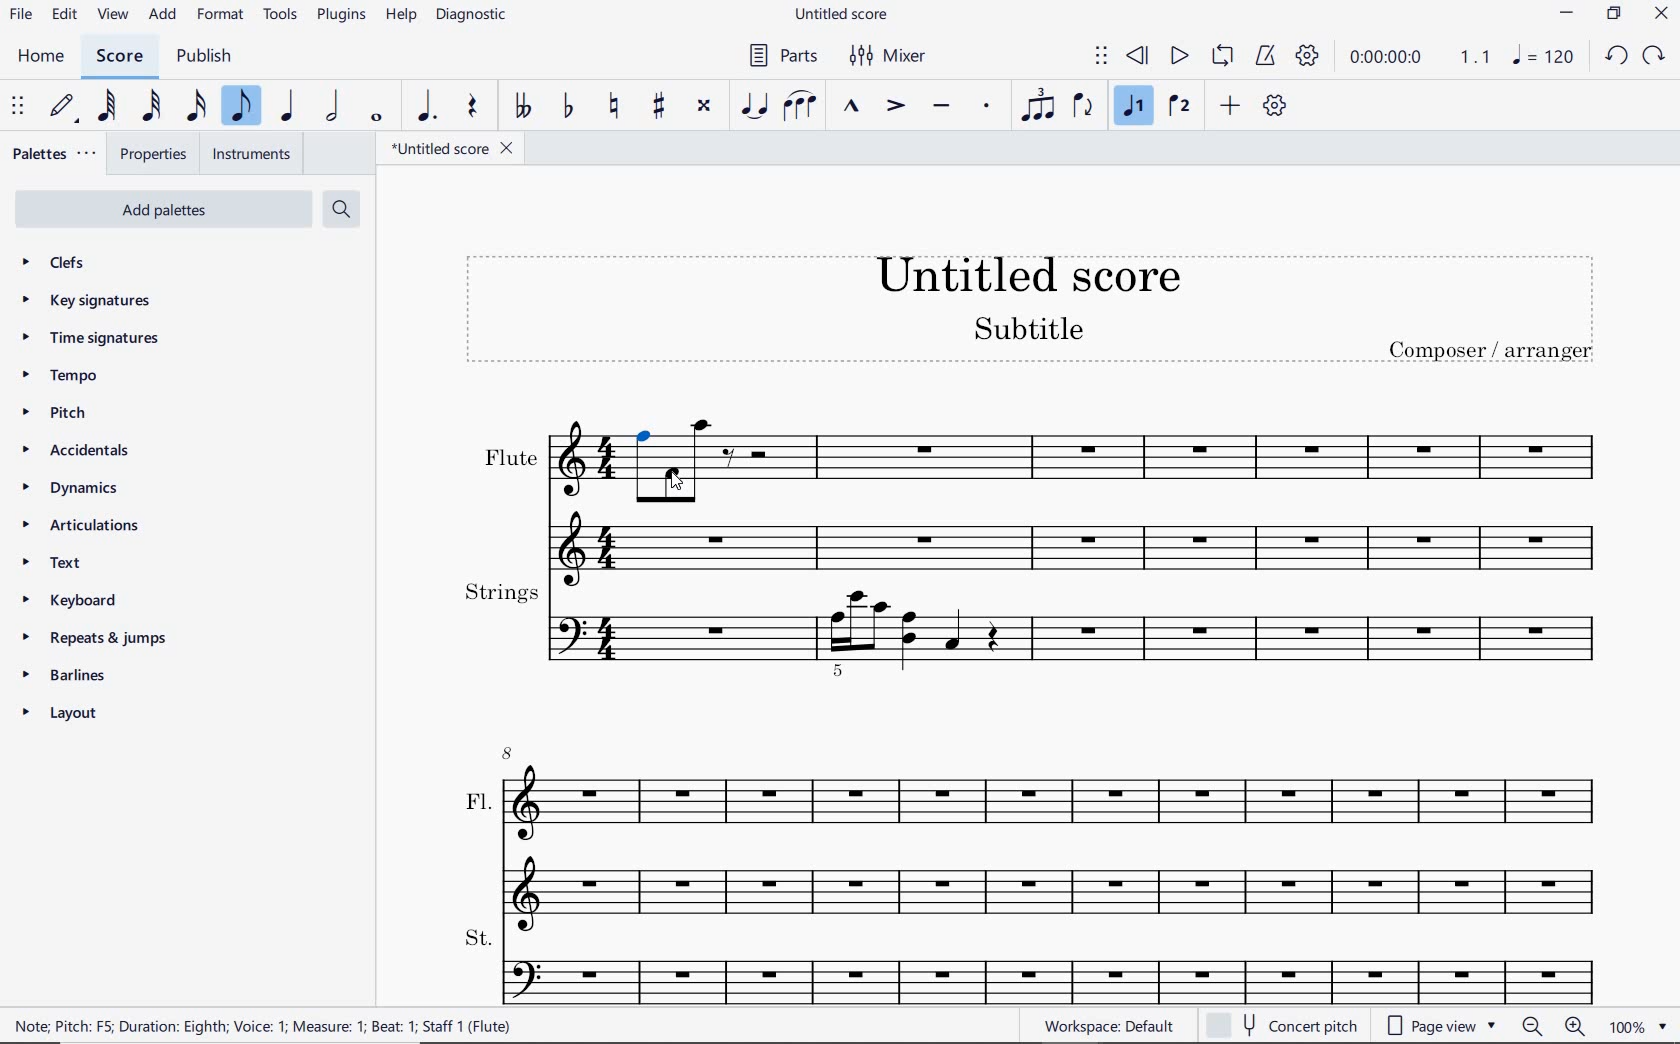 Image resolution: width=1680 pixels, height=1044 pixels. I want to click on MIXER, so click(885, 57).